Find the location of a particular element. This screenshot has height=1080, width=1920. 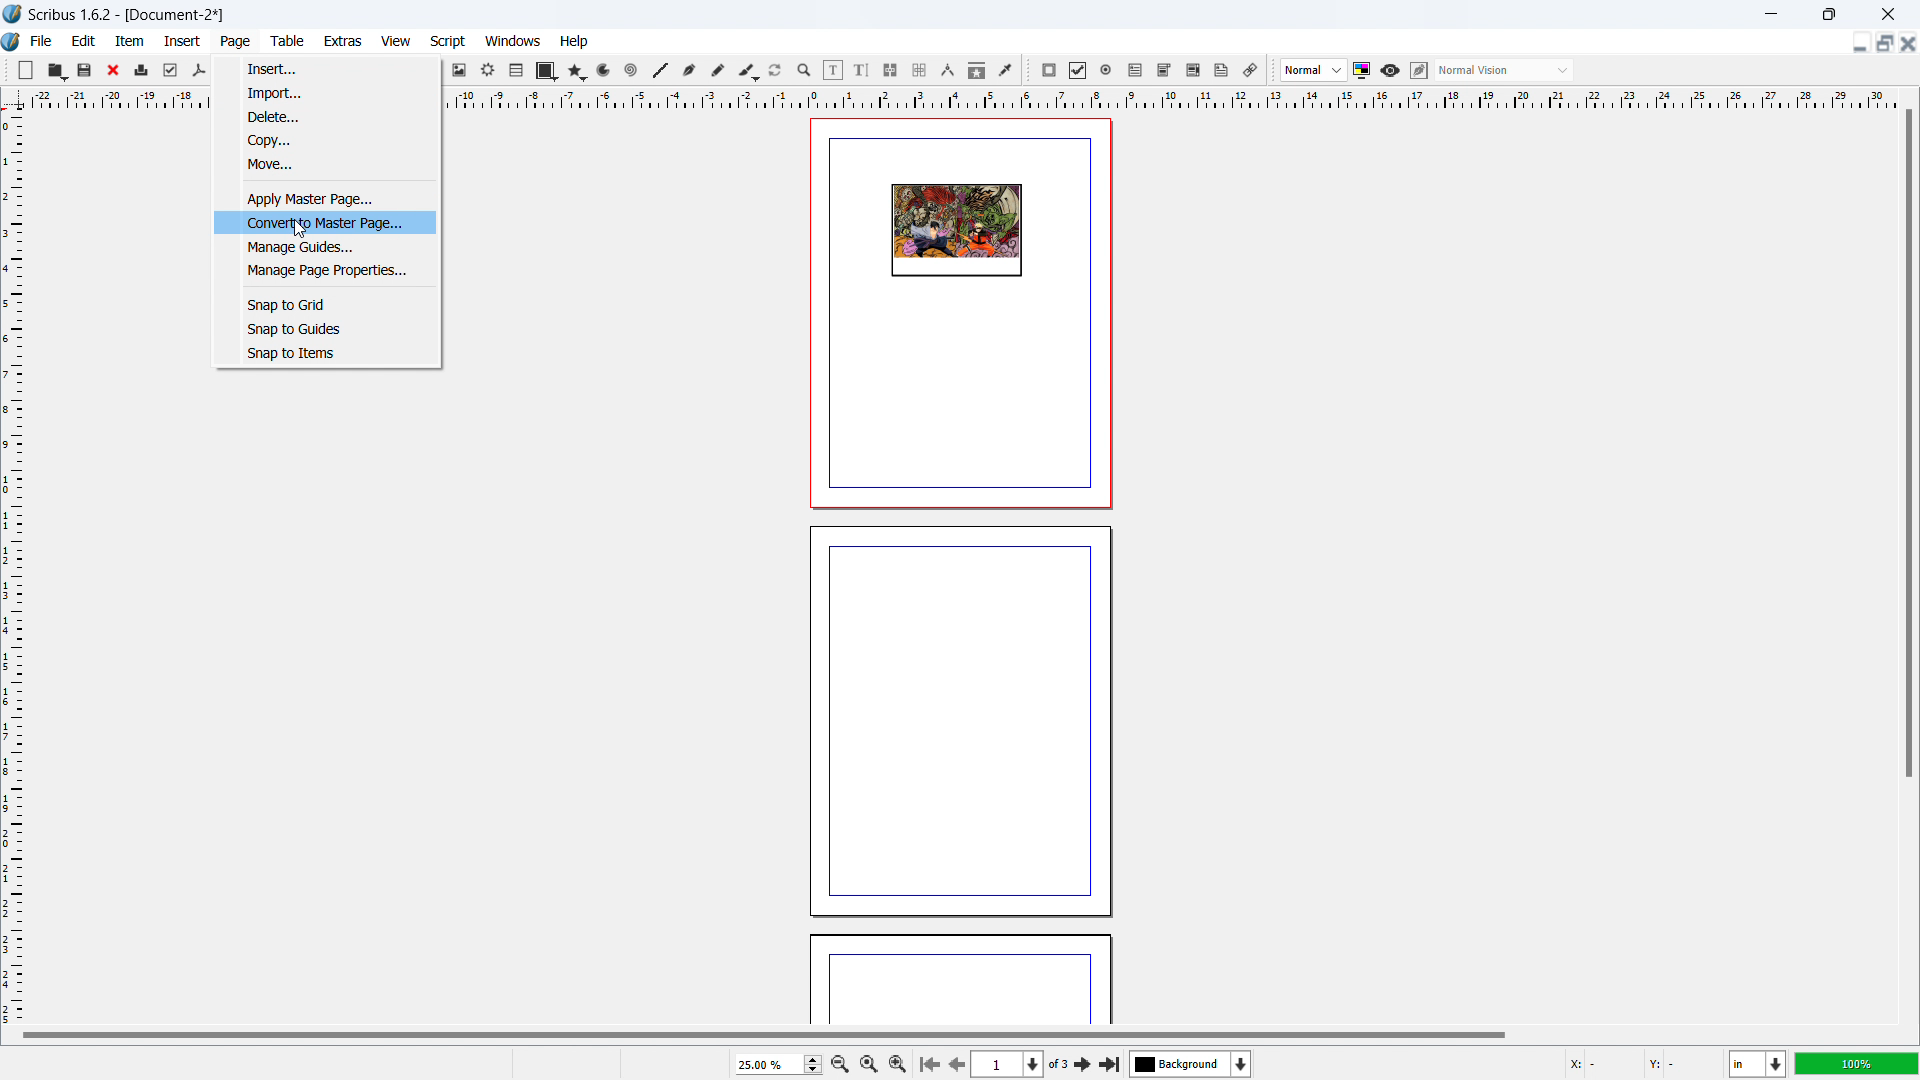

pdf list box is located at coordinates (1193, 71).